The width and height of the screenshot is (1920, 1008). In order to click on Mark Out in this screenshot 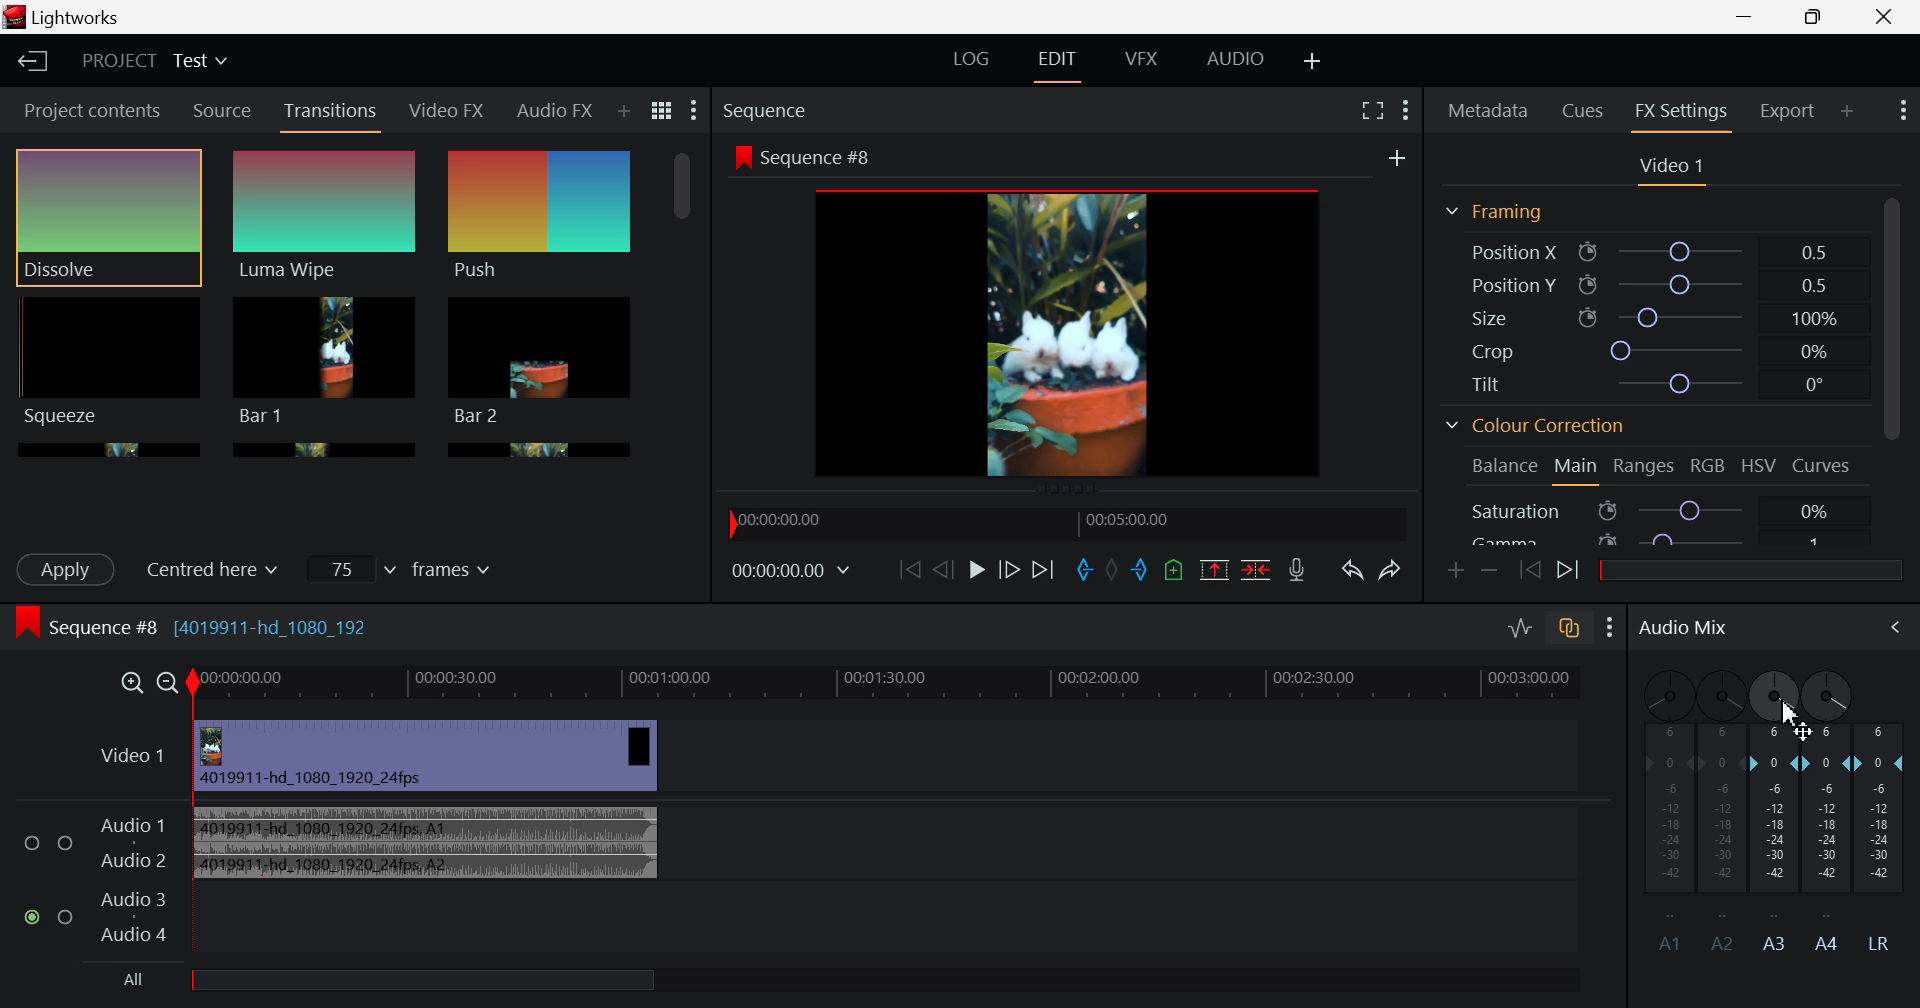, I will do `click(1140, 570)`.